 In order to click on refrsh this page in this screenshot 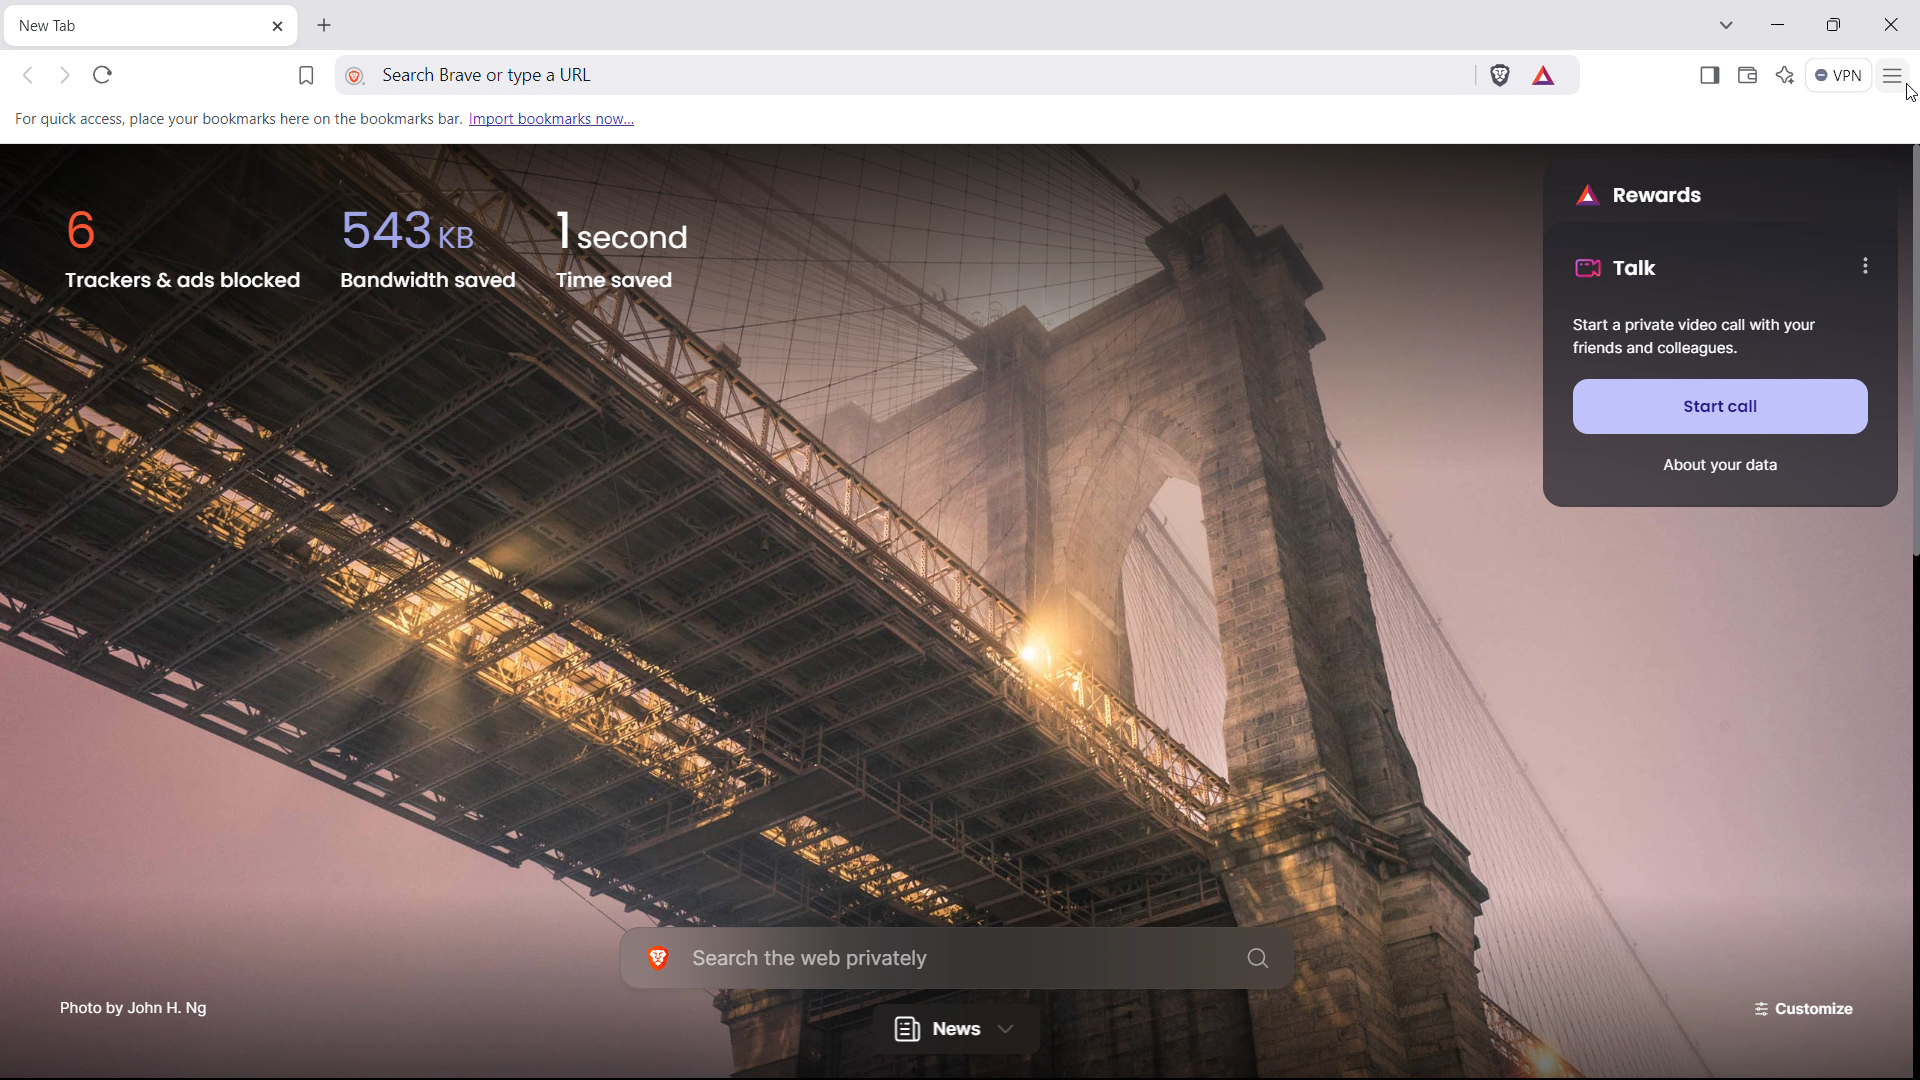, I will do `click(102, 75)`.